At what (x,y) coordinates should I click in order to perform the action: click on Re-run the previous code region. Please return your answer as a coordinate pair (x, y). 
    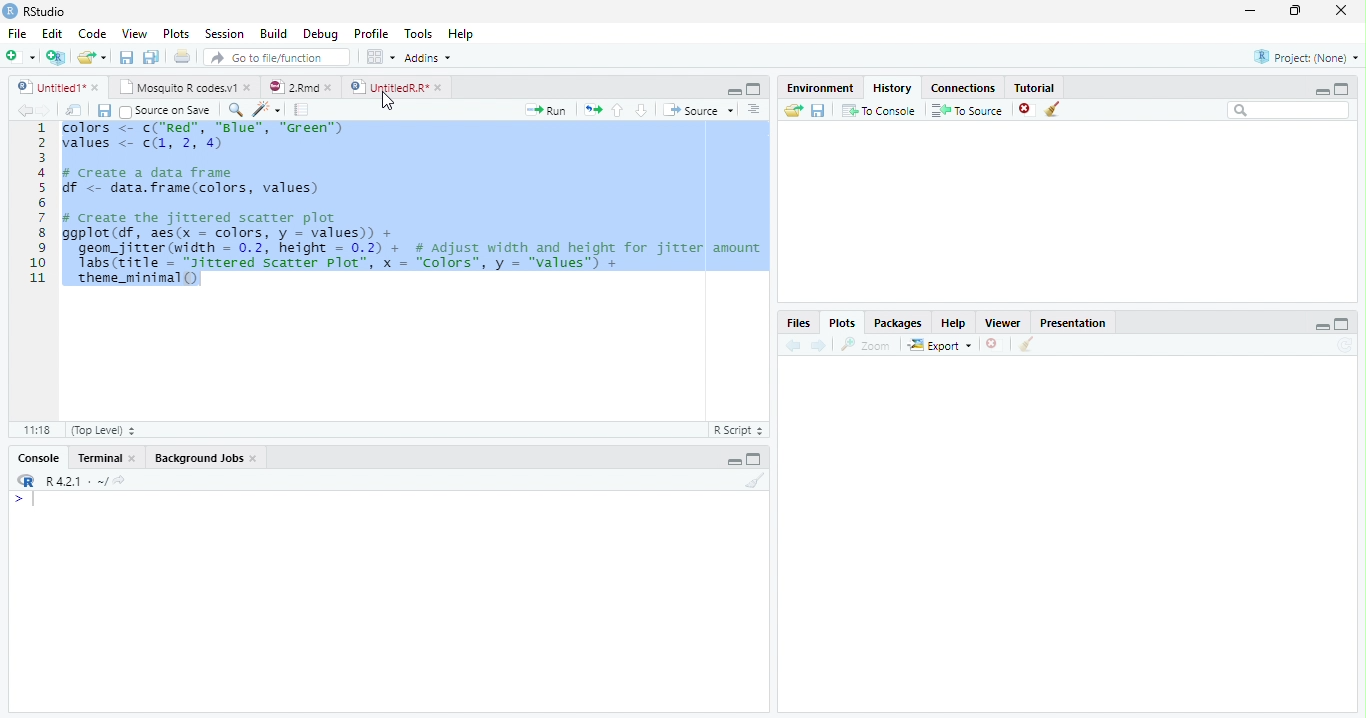
    Looking at the image, I should click on (592, 110).